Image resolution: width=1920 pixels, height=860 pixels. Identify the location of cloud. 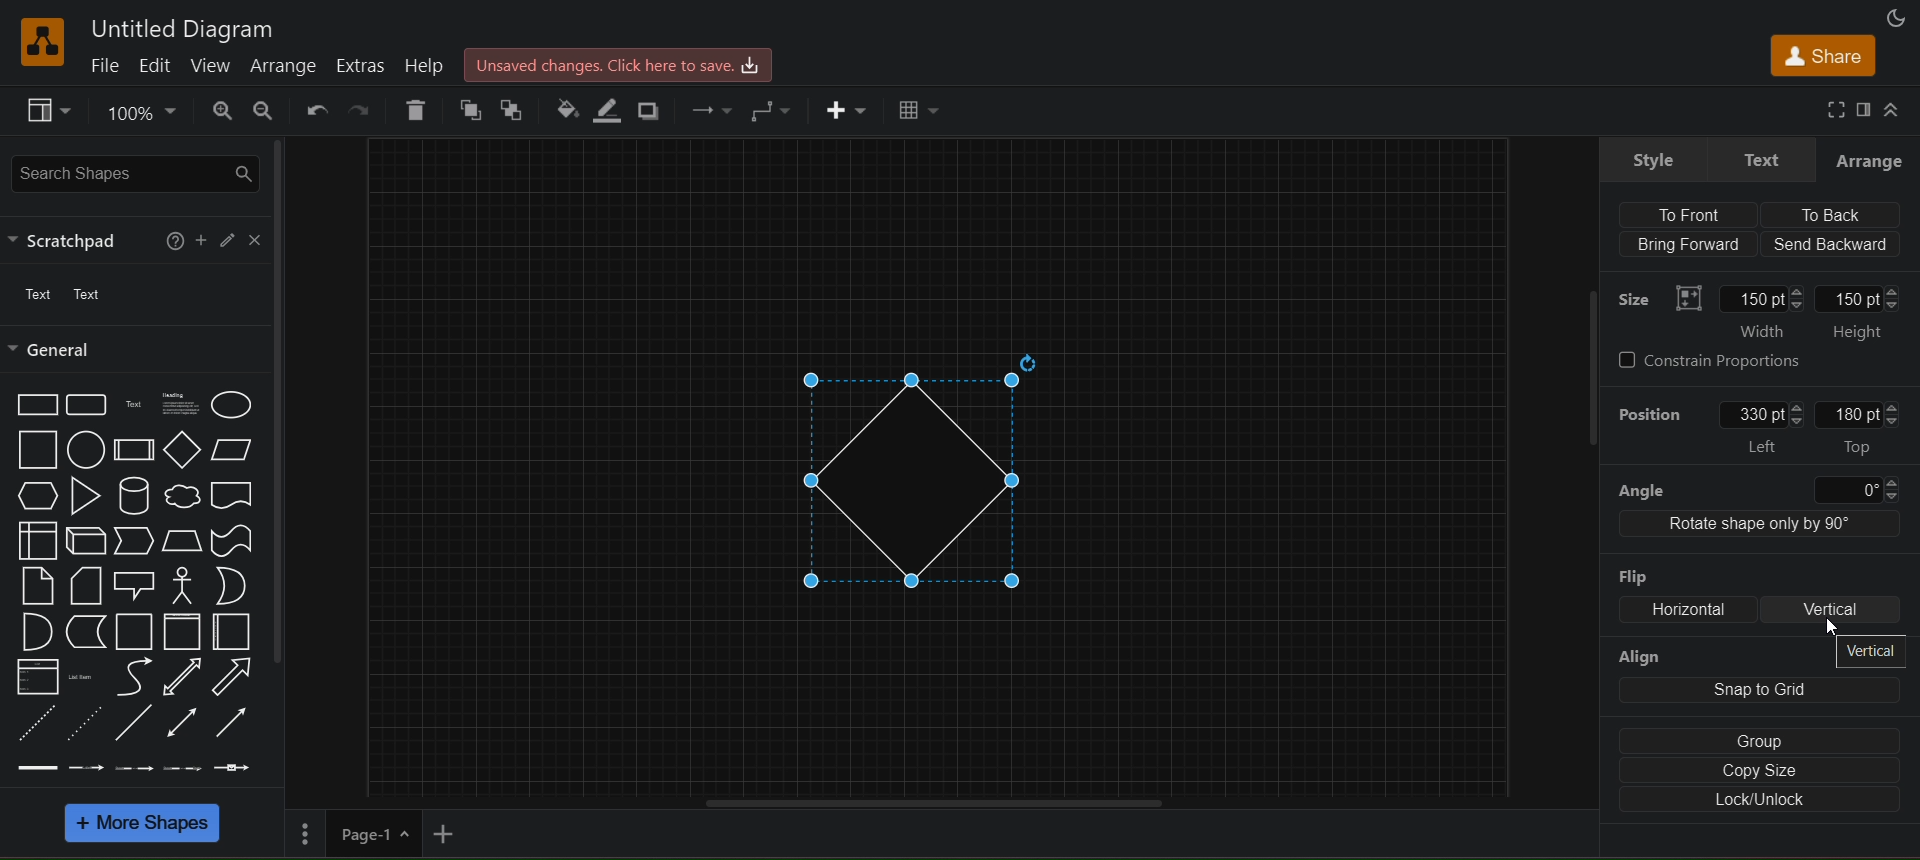
(182, 497).